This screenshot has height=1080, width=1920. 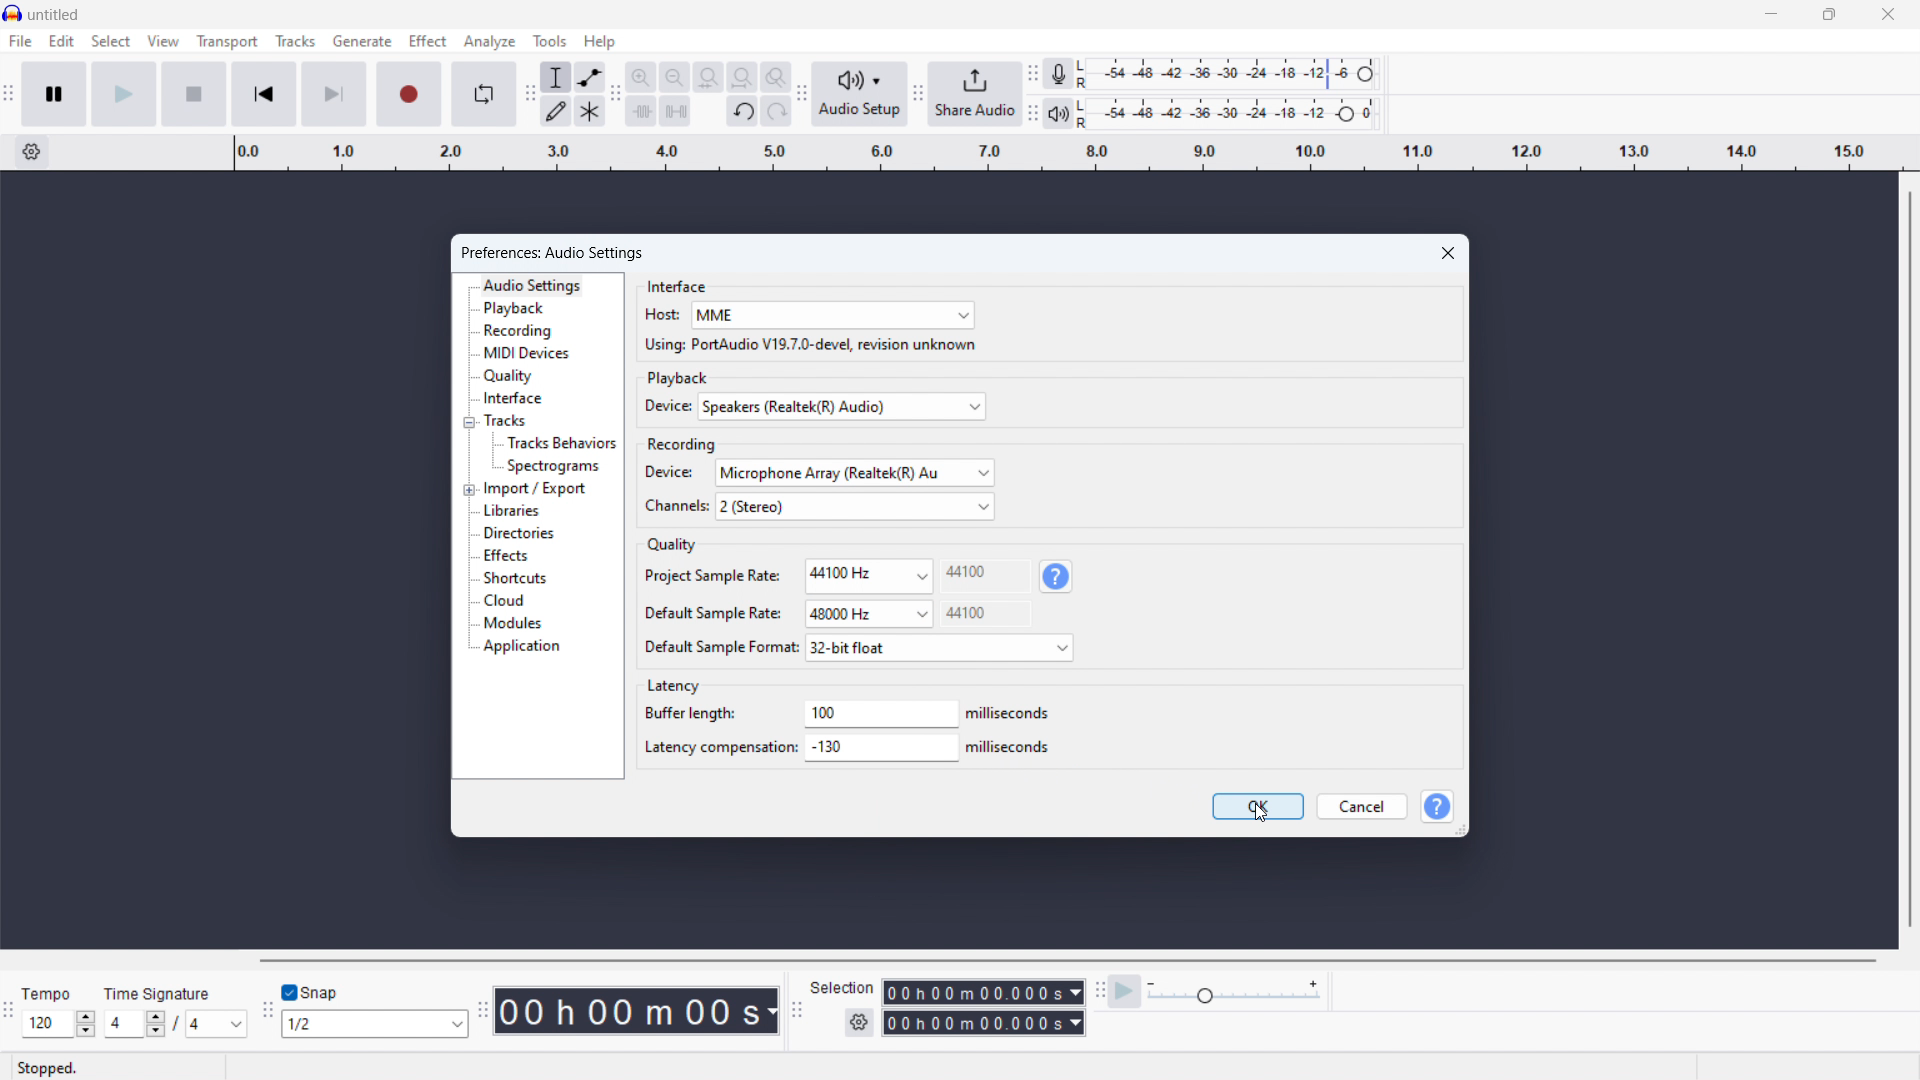 I want to click on snapping toolbar, so click(x=265, y=1013).